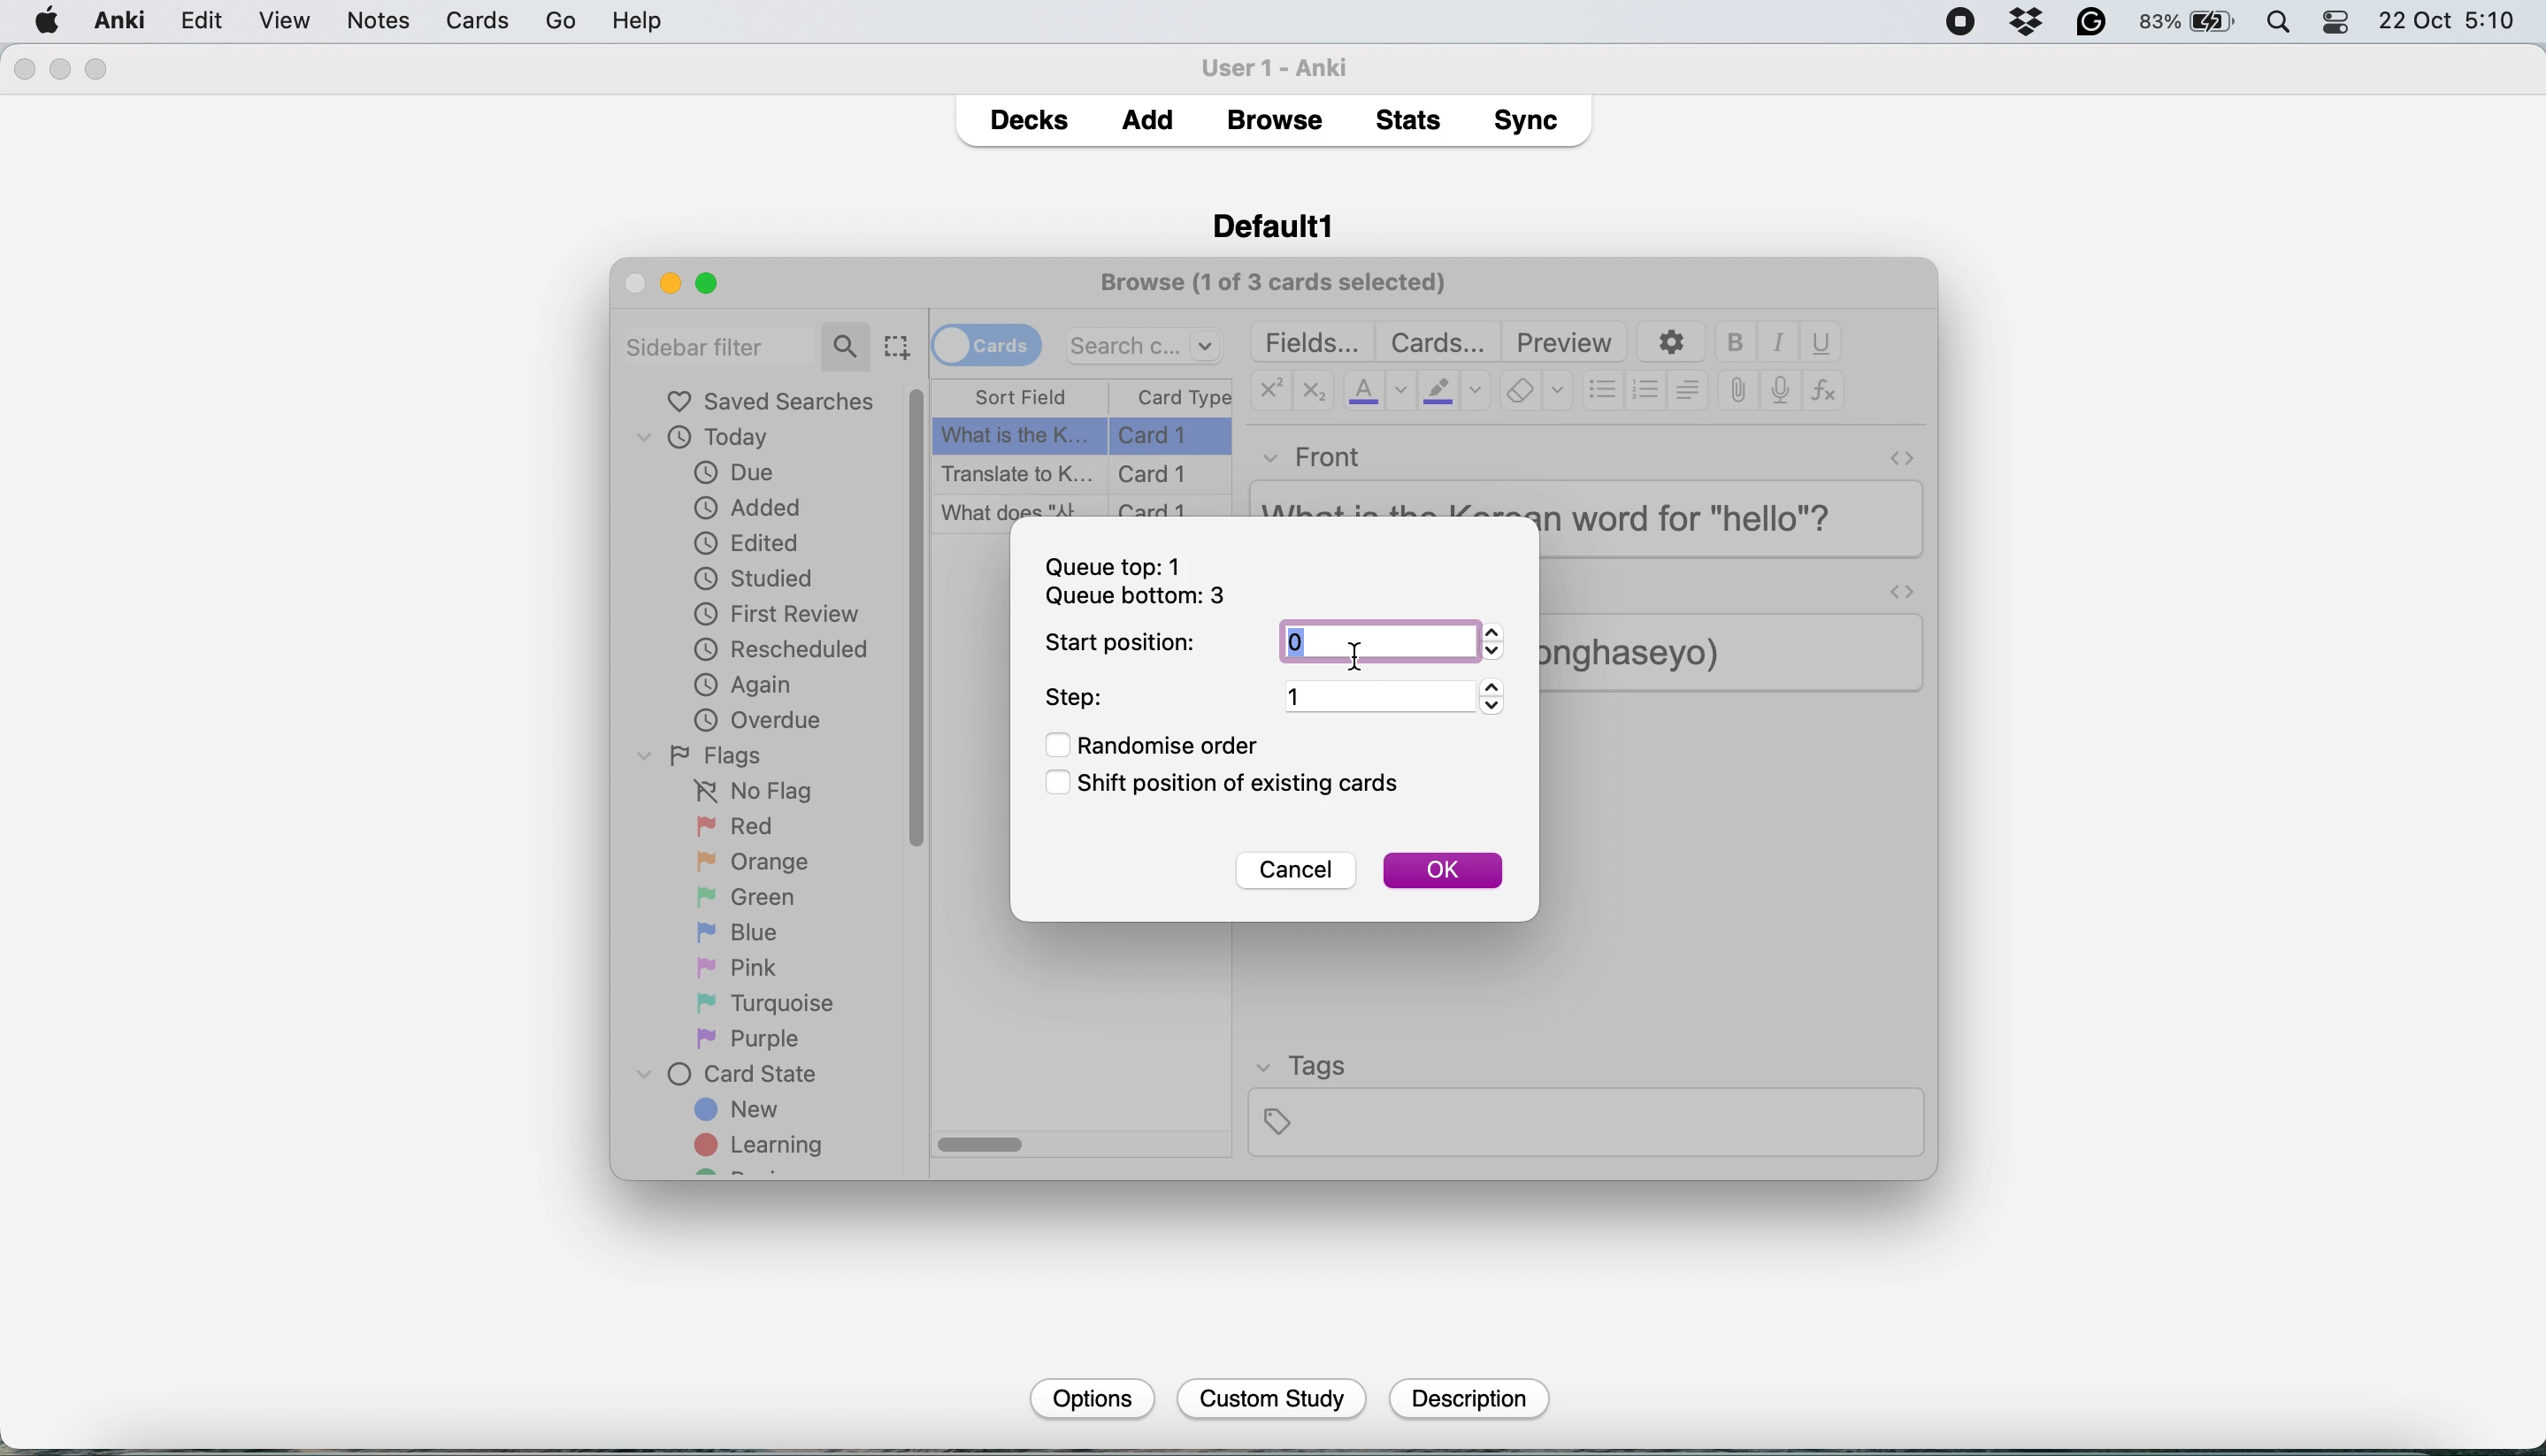 Image resolution: width=2546 pixels, height=1456 pixels. I want to click on justify, so click(1687, 389).